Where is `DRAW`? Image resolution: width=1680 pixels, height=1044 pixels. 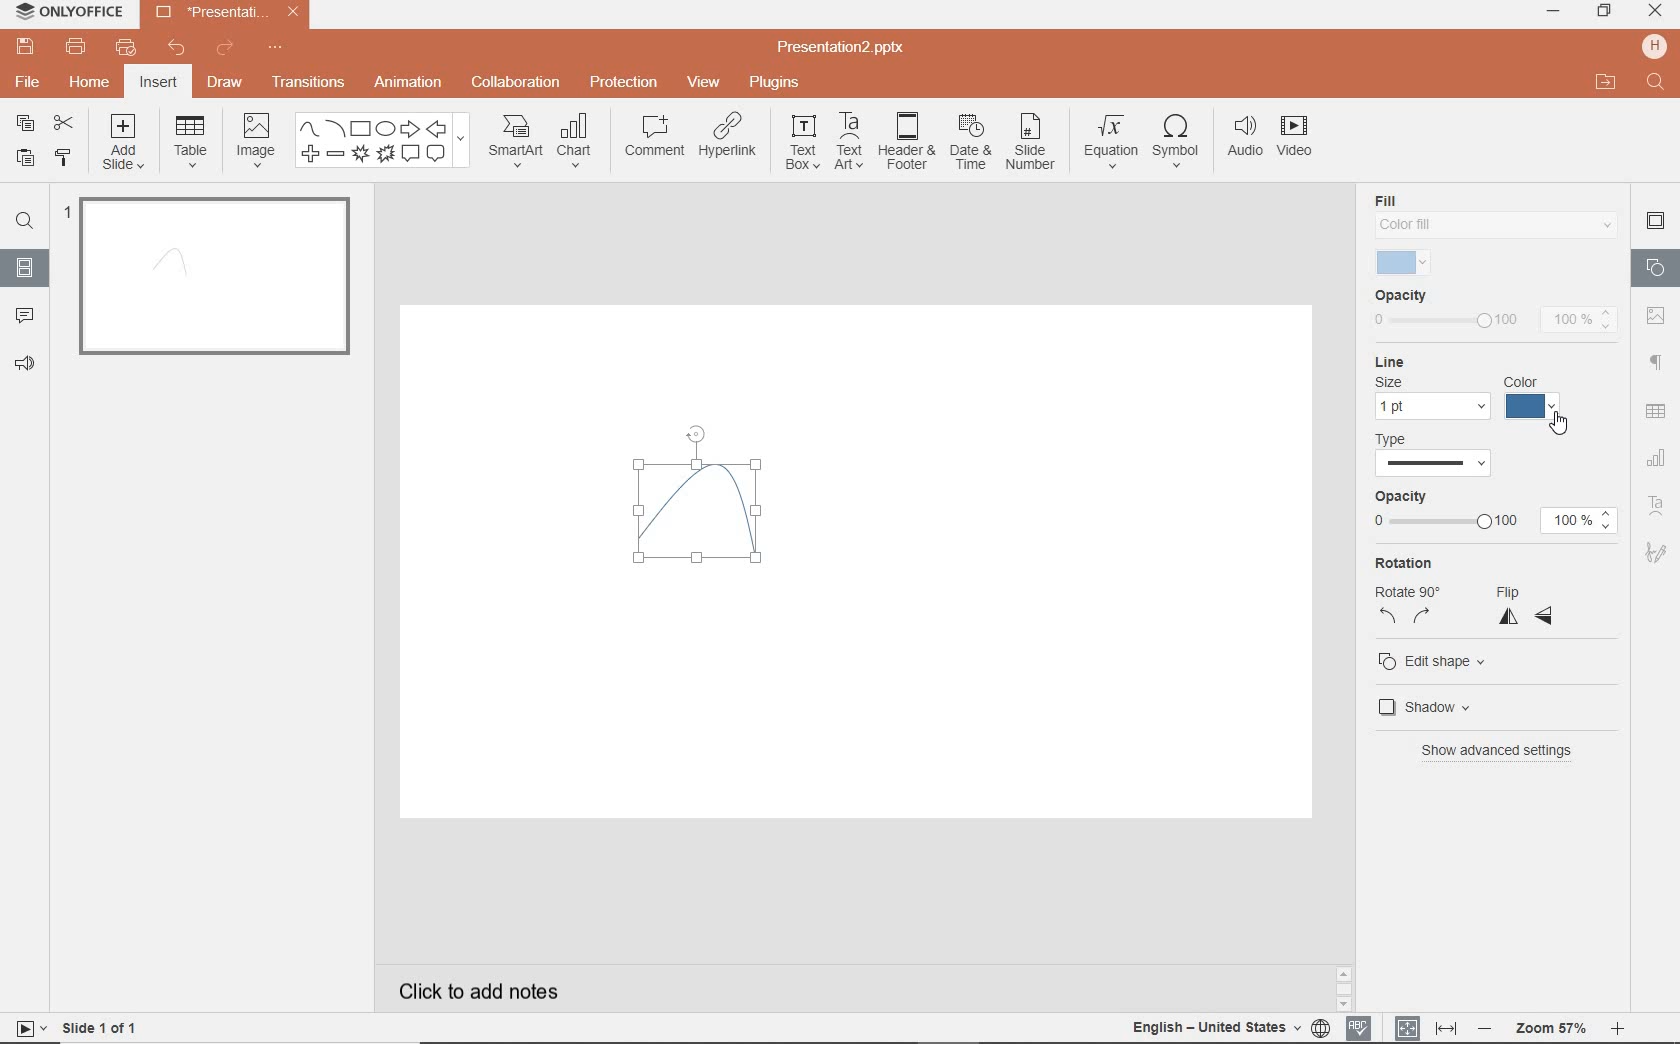
DRAW is located at coordinates (226, 84).